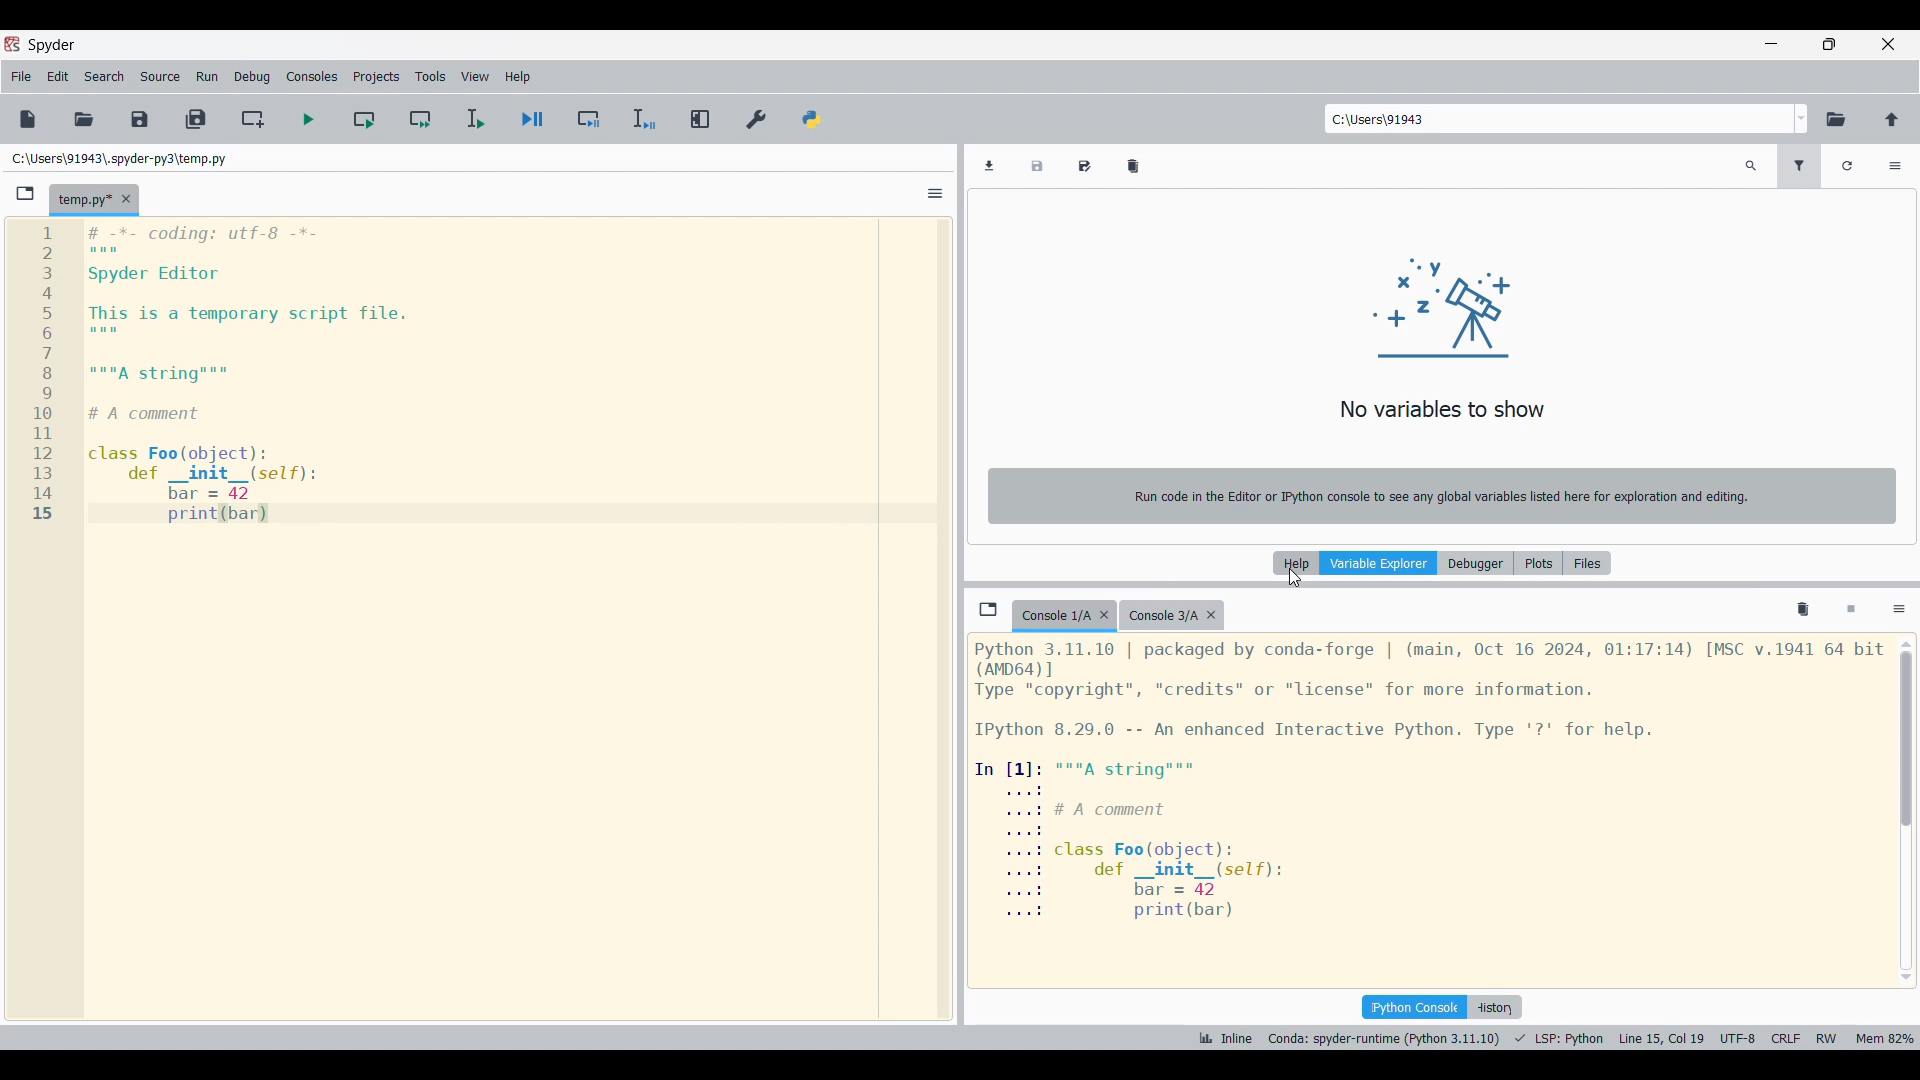  Describe the element at coordinates (1900, 610) in the screenshot. I see `Options` at that location.